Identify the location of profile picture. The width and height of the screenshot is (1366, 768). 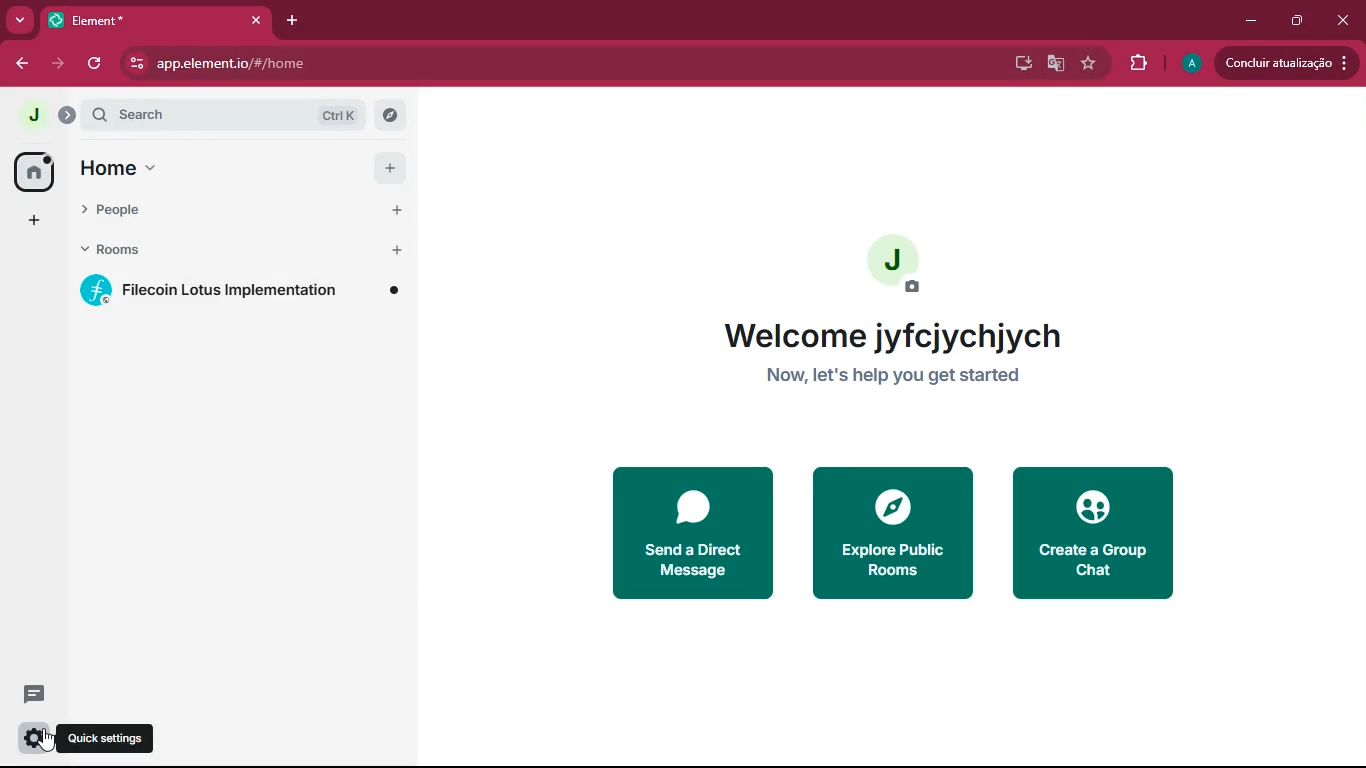
(28, 115).